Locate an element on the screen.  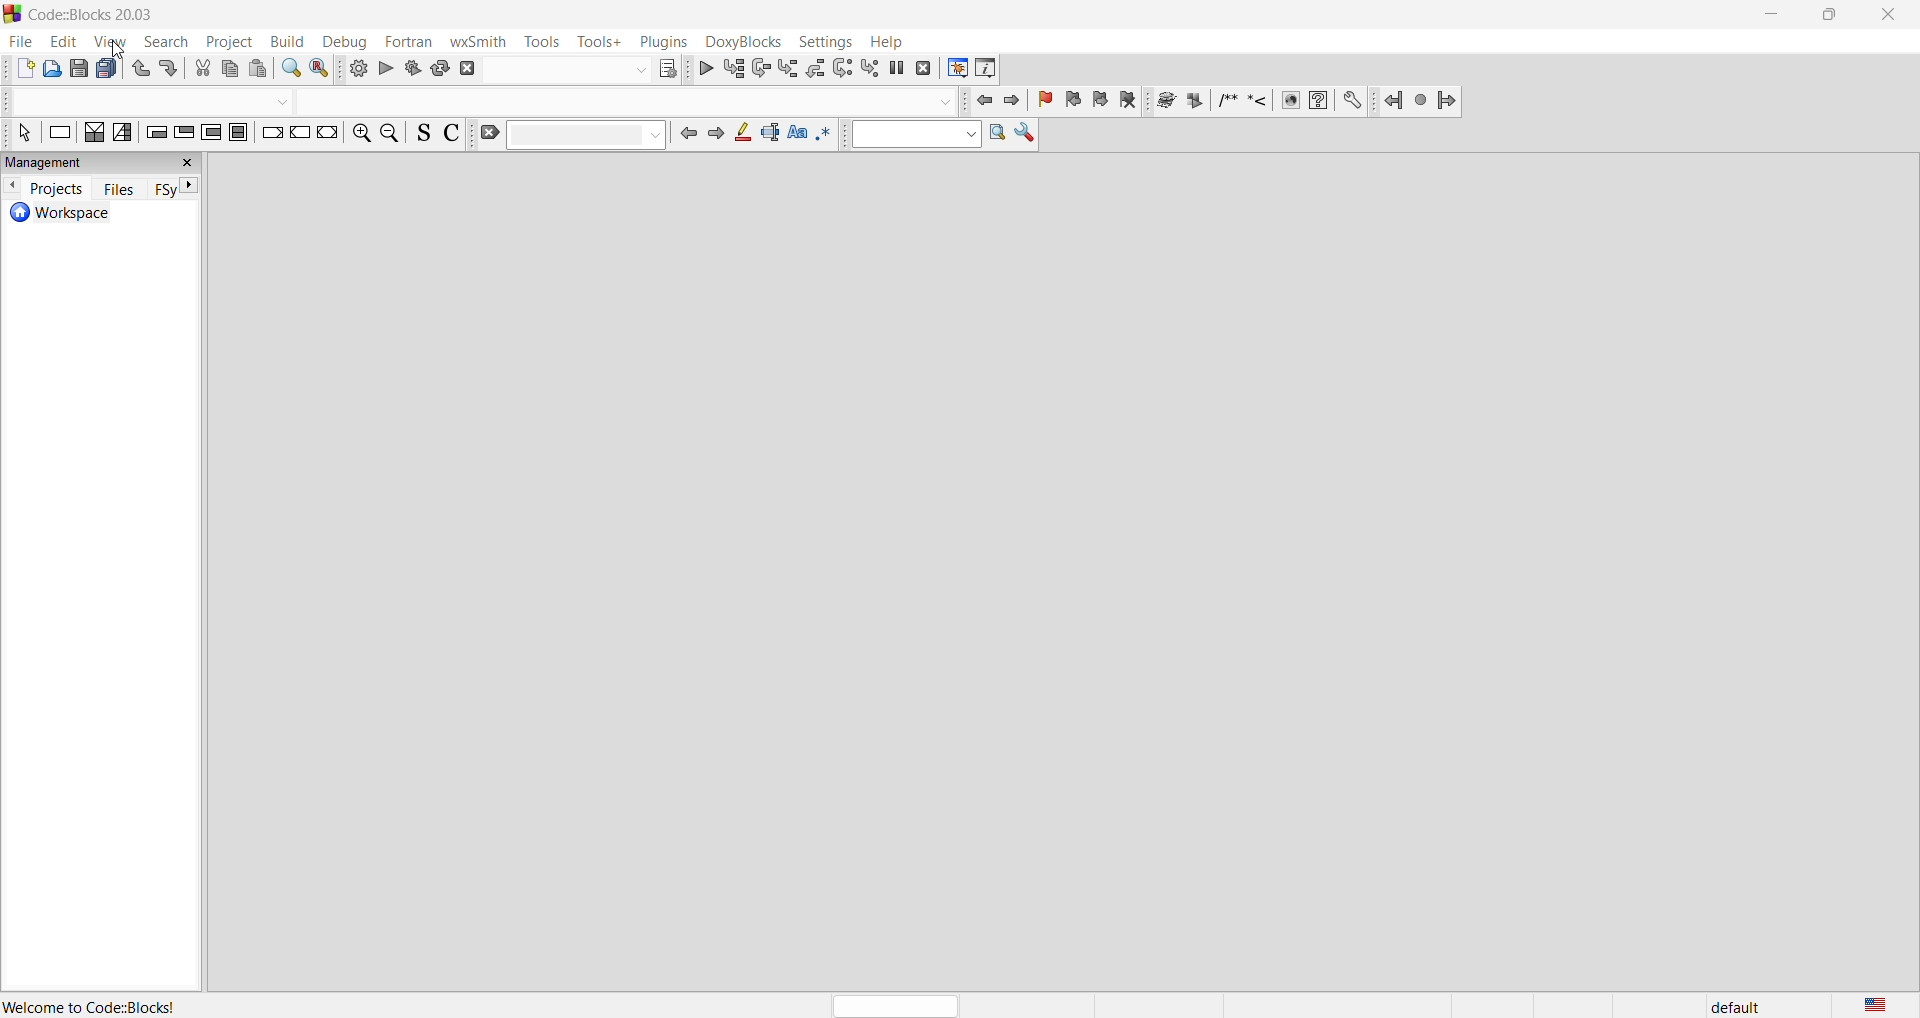
wxSmith is located at coordinates (482, 41).